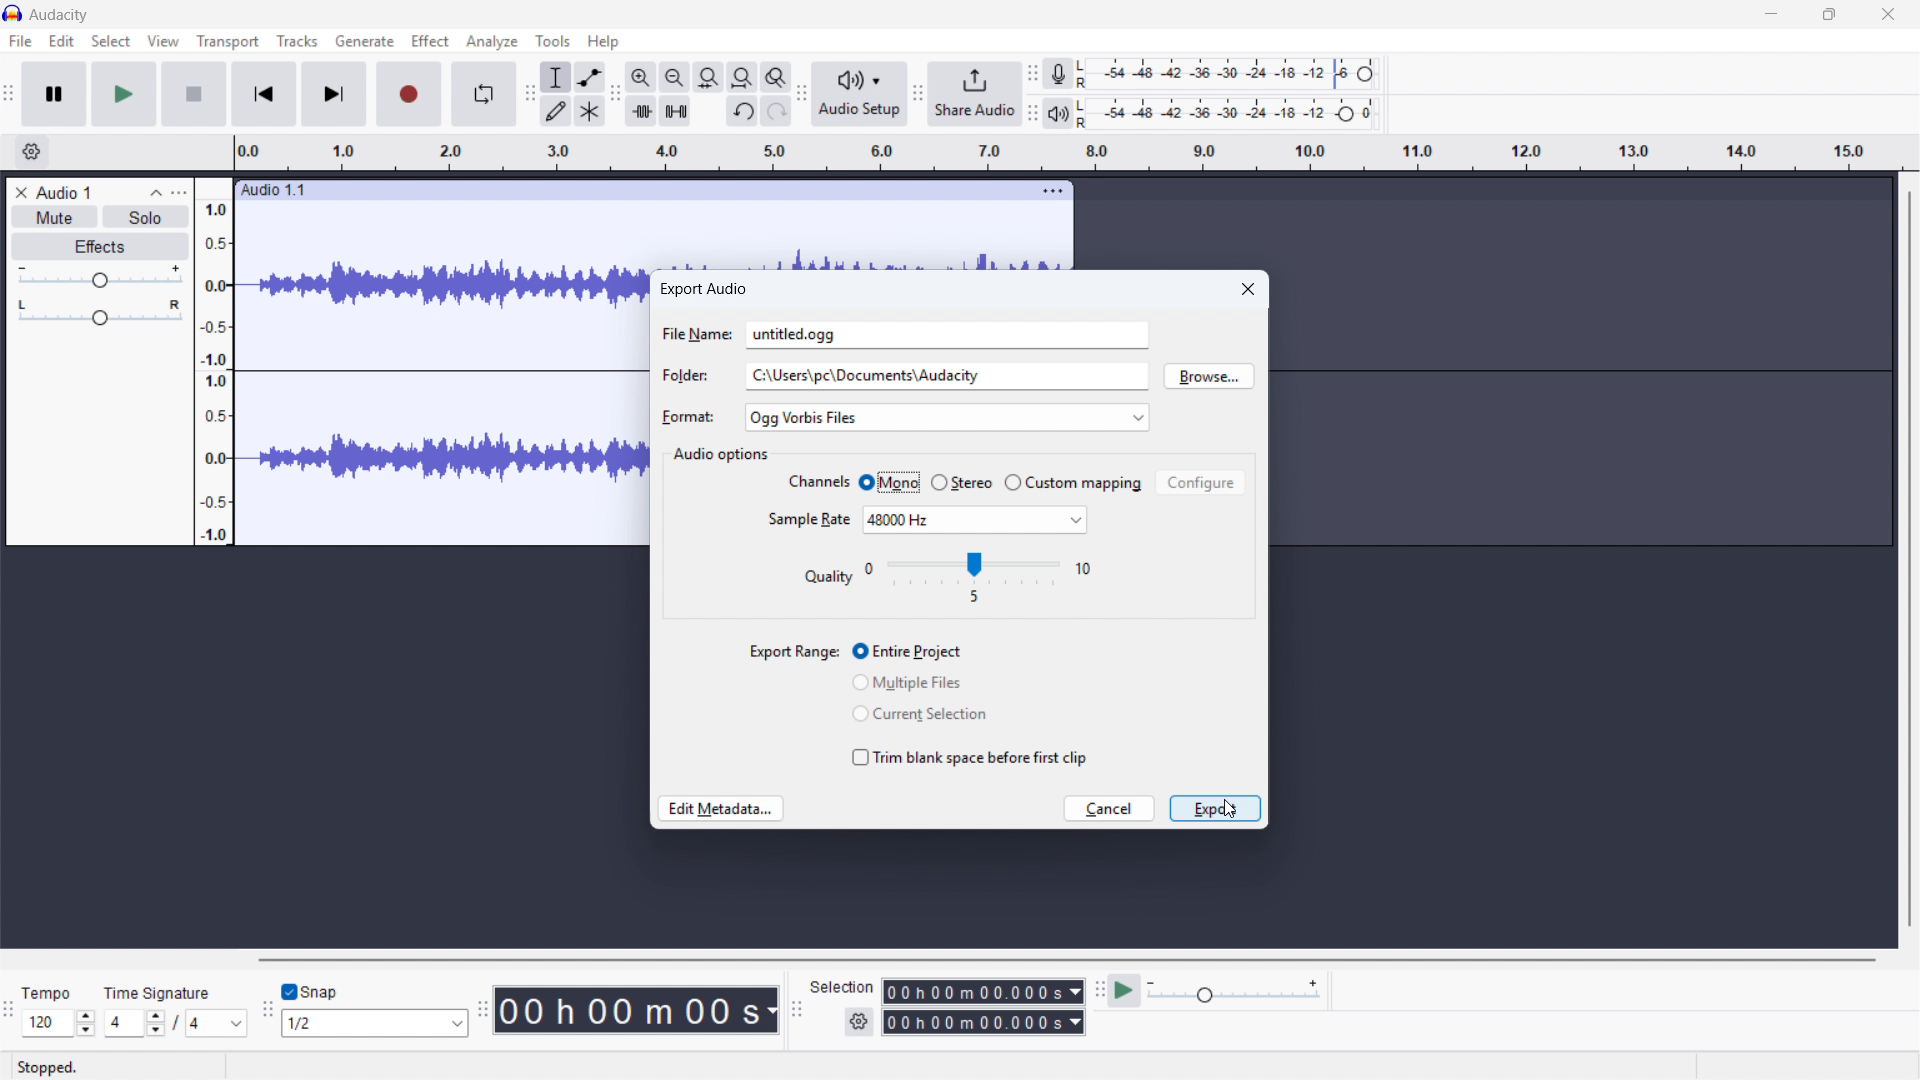 This screenshot has width=1920, height=1080. What do you see at coordinates (1210, 376) in the screenshot?
I see `Browse location ` at bounding box center [1210, 376].